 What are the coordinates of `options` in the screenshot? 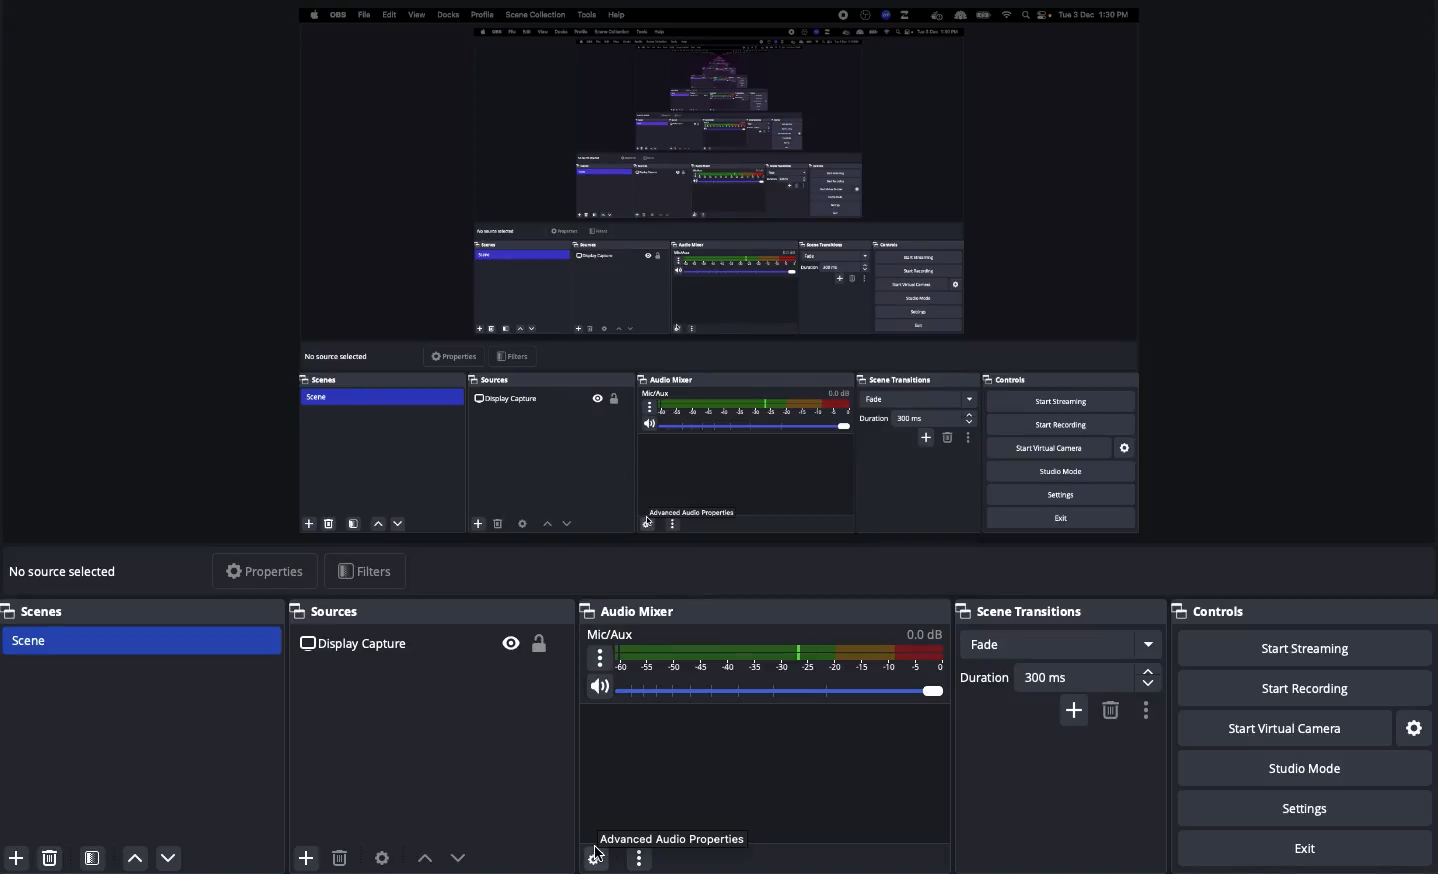 It's located at (645, 858).